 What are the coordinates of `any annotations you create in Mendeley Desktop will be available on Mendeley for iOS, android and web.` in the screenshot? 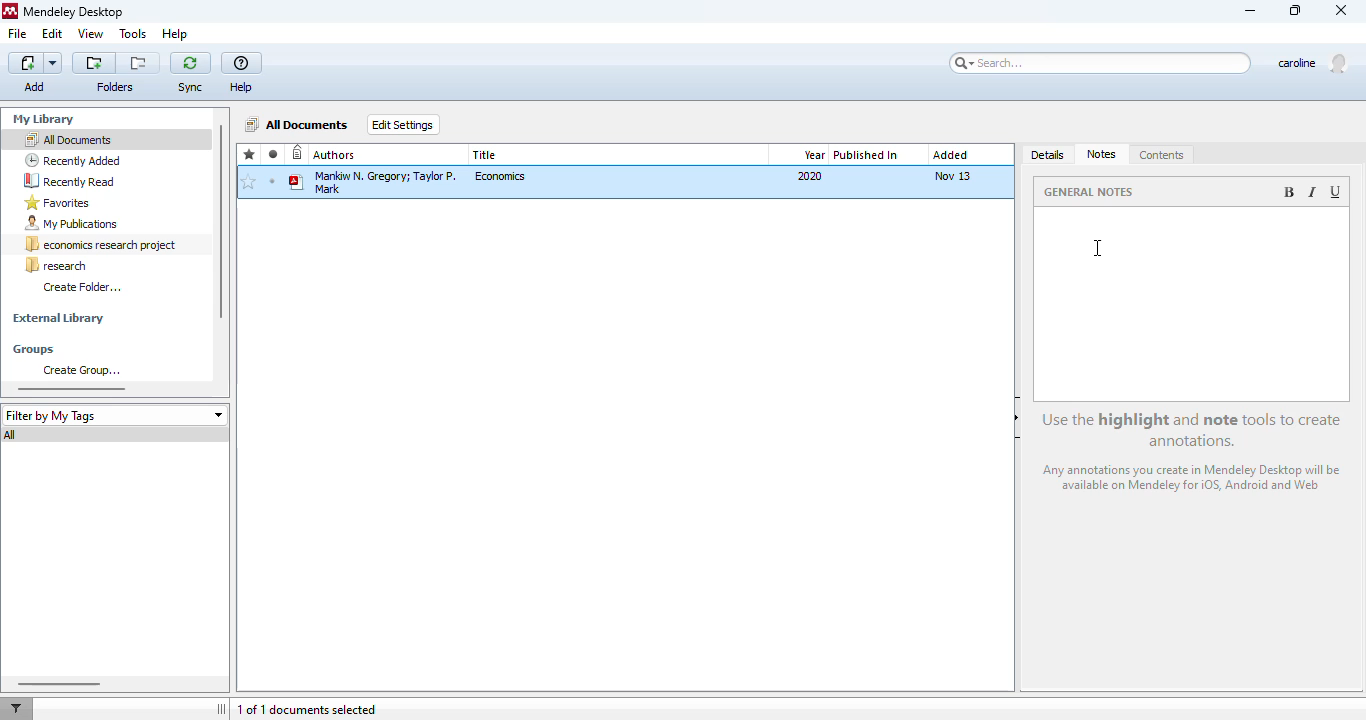 It's located at (1195, 480).